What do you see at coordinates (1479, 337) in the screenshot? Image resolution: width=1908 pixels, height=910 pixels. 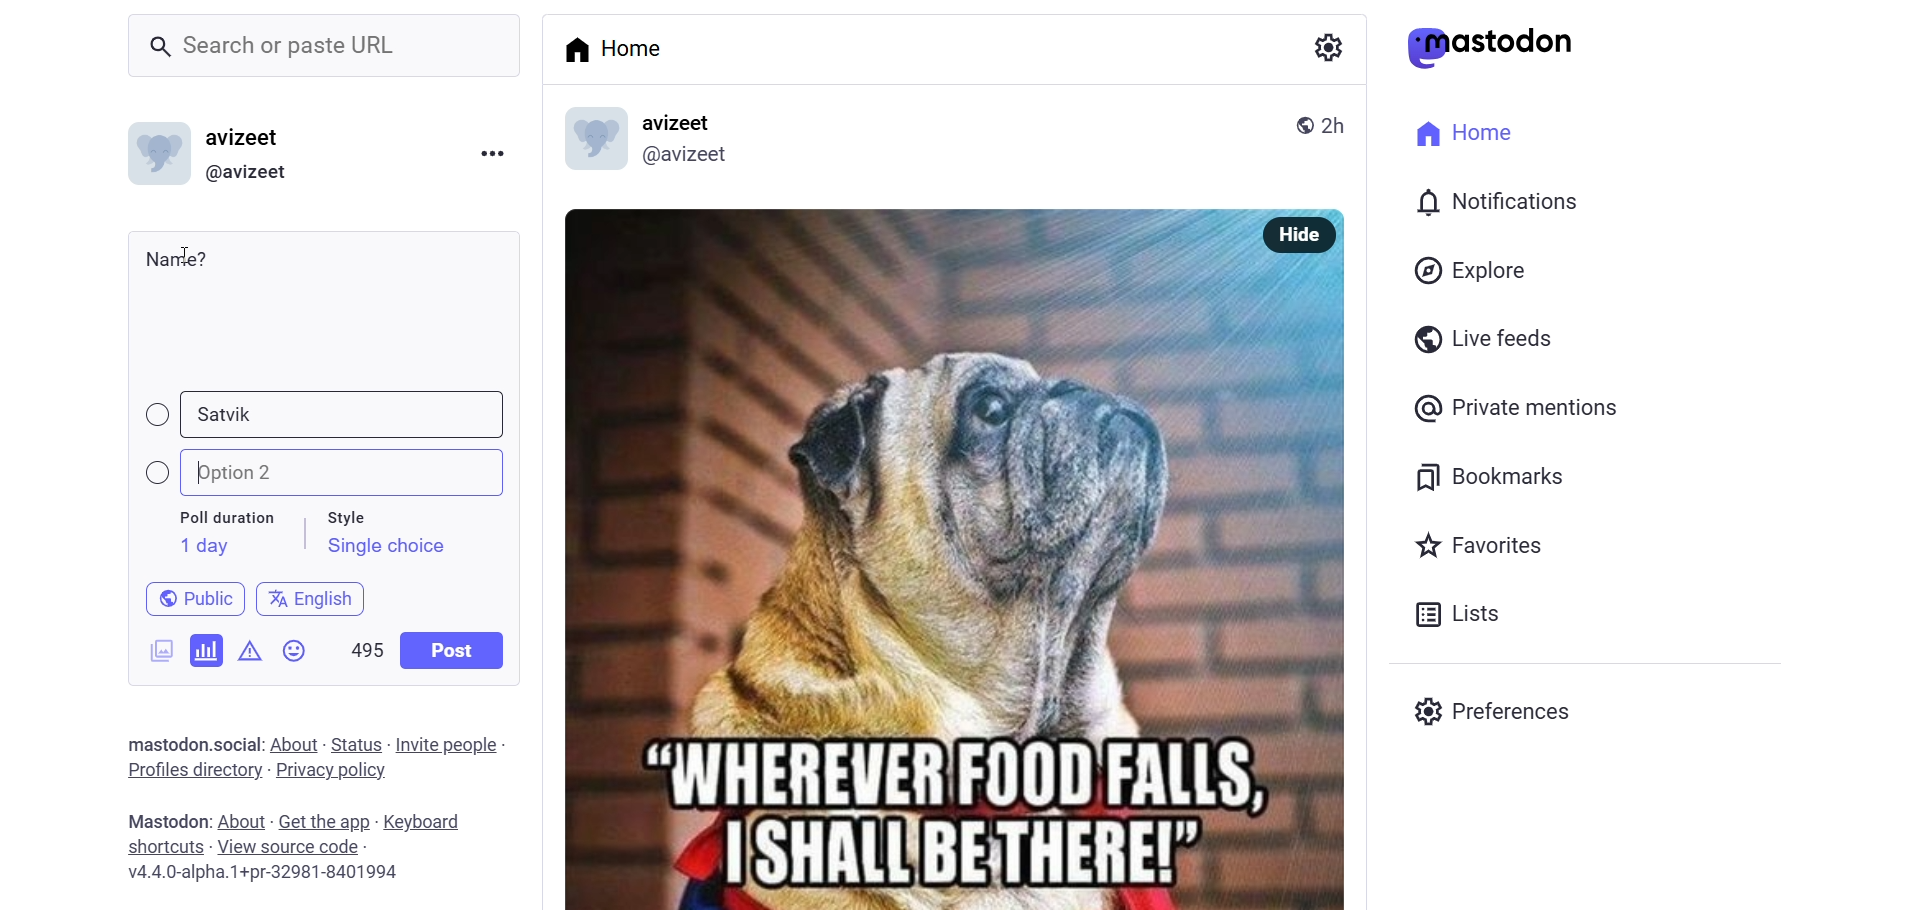 I see `live feed` at bounding box center [1479, 337].